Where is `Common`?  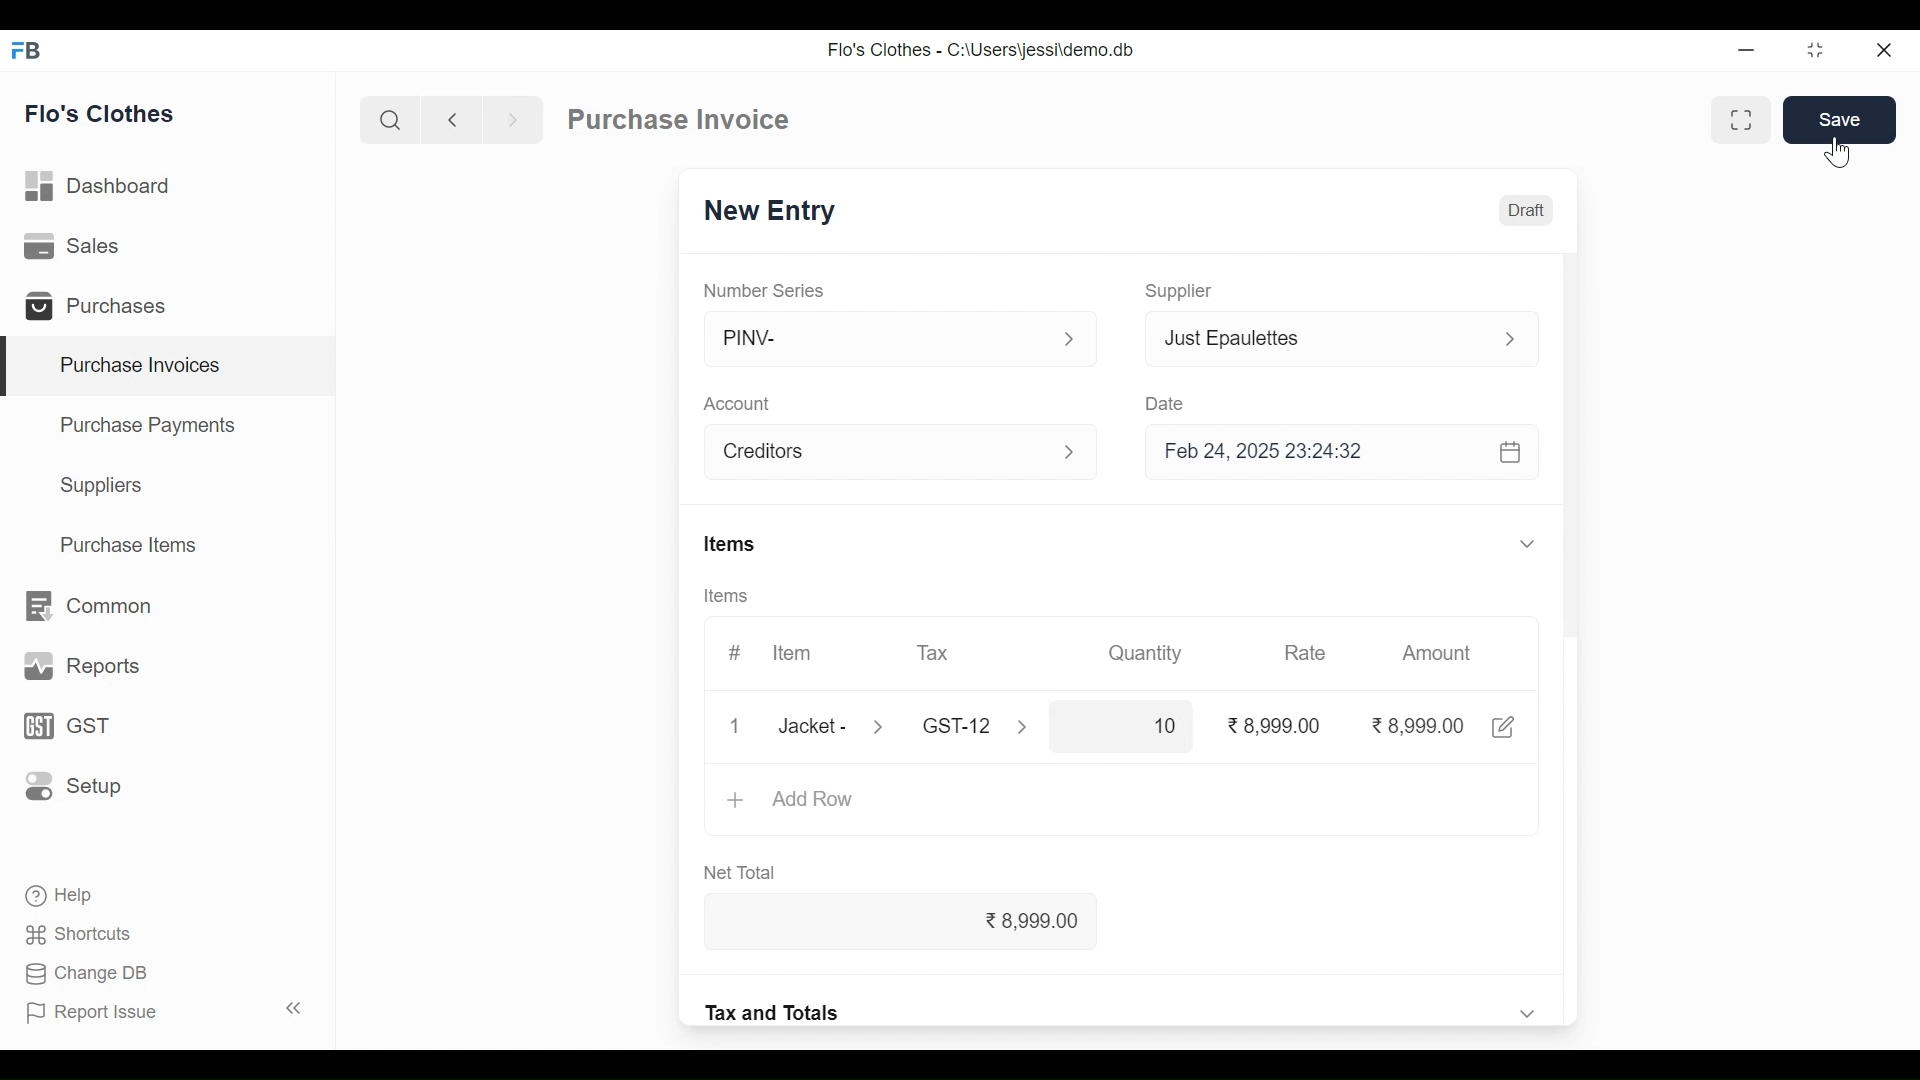
Common is located at coordinates (92, 605).